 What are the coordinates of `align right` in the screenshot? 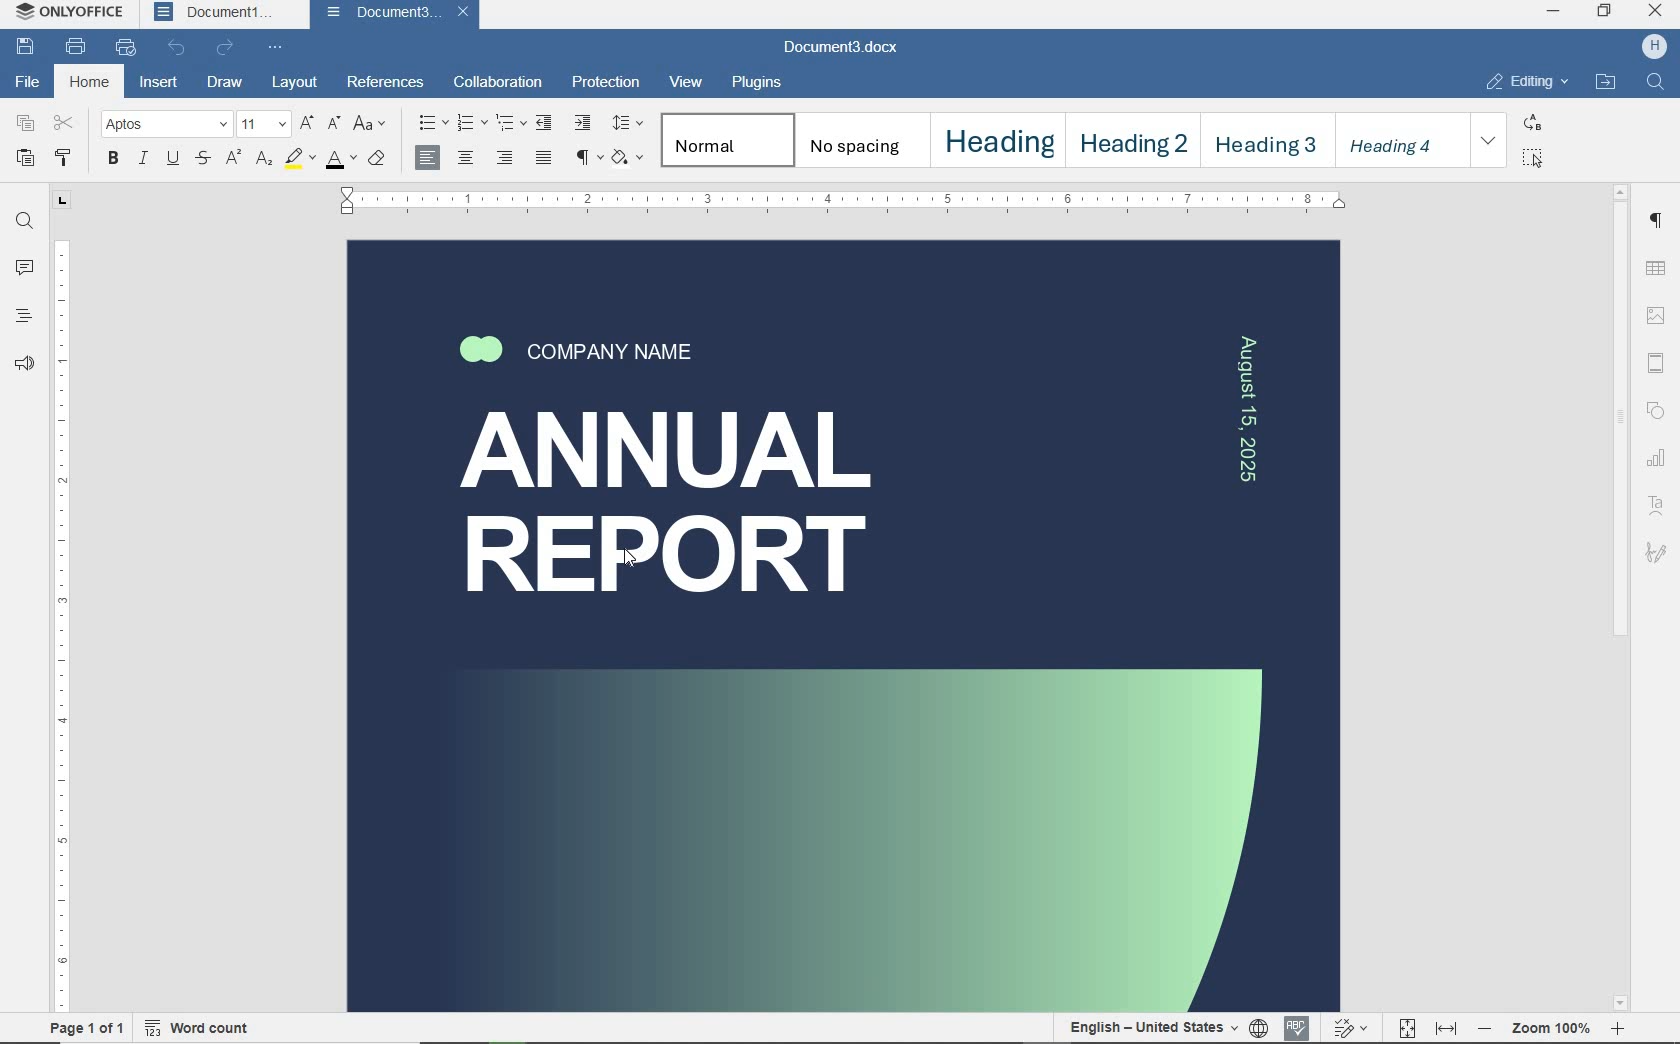 It's located at (506, 158).